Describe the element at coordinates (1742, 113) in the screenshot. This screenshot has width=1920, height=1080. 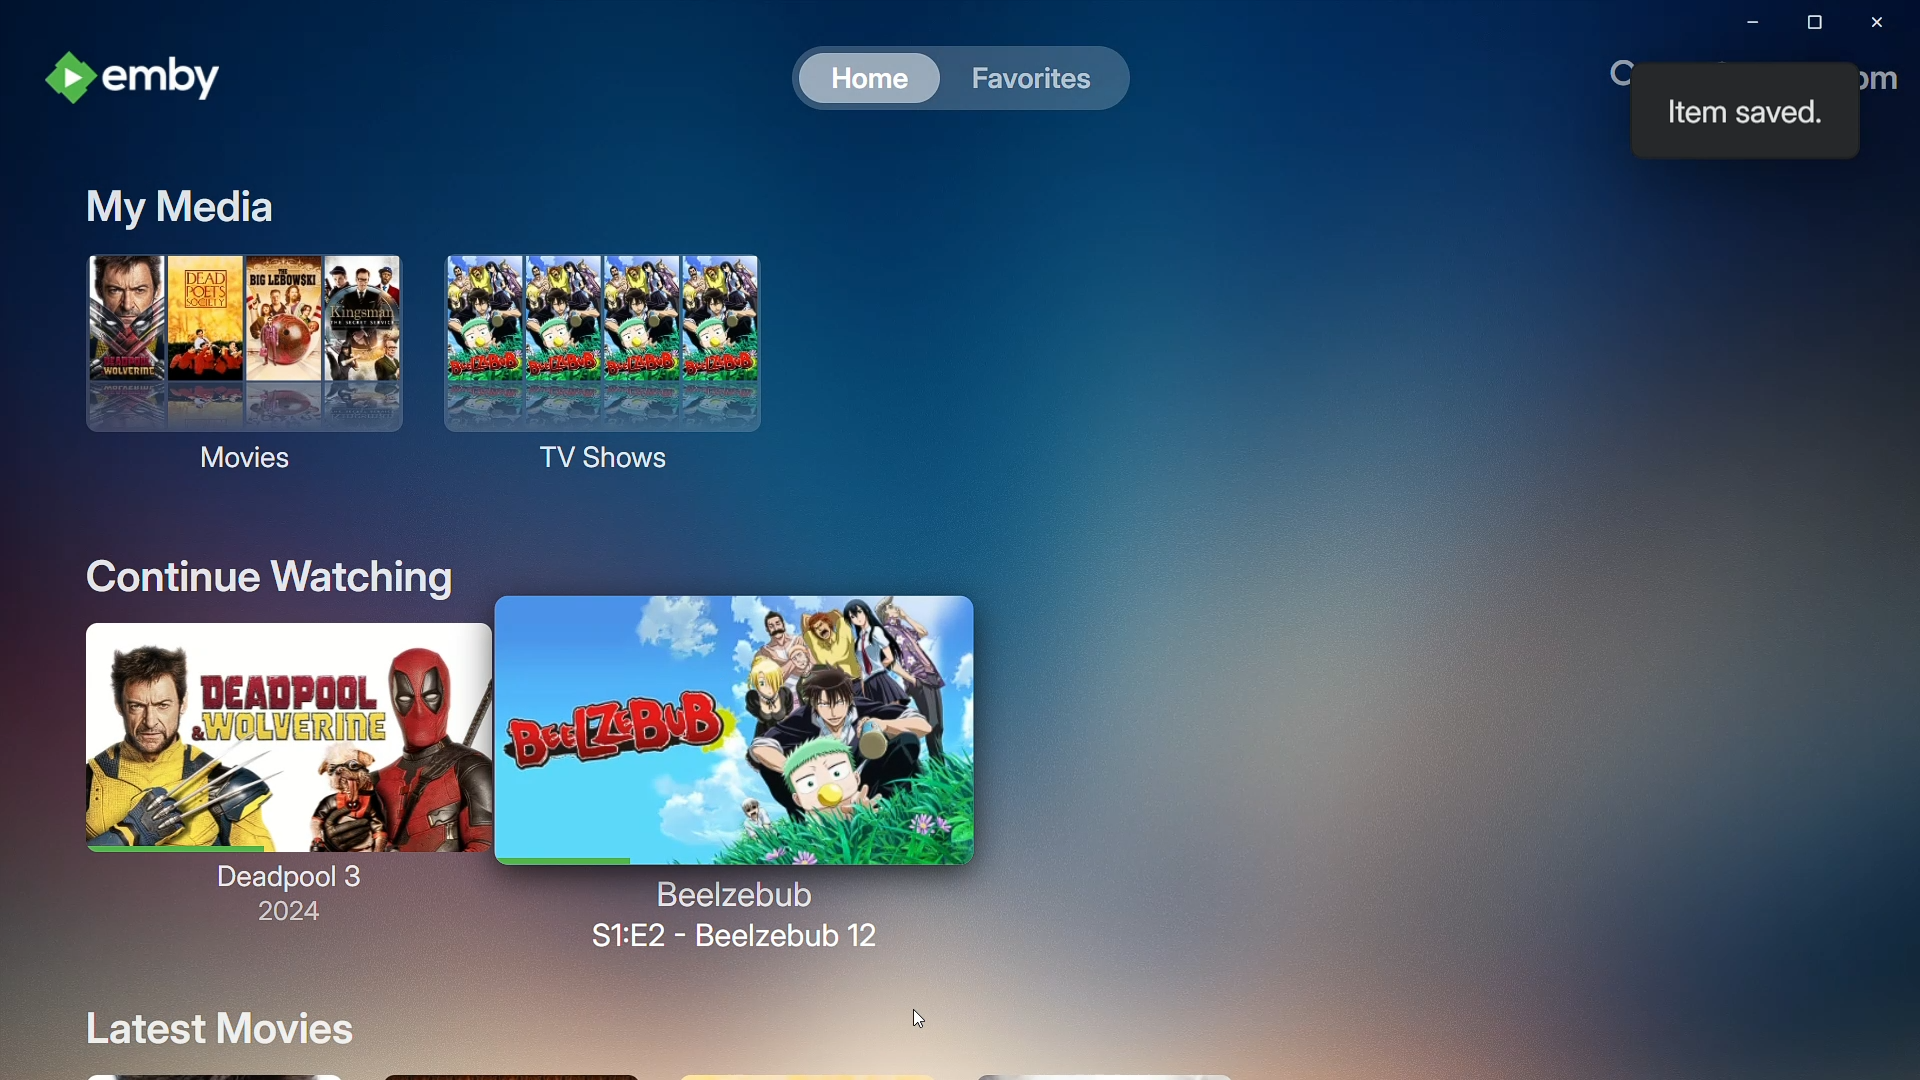
I see `Item saved` at that location.